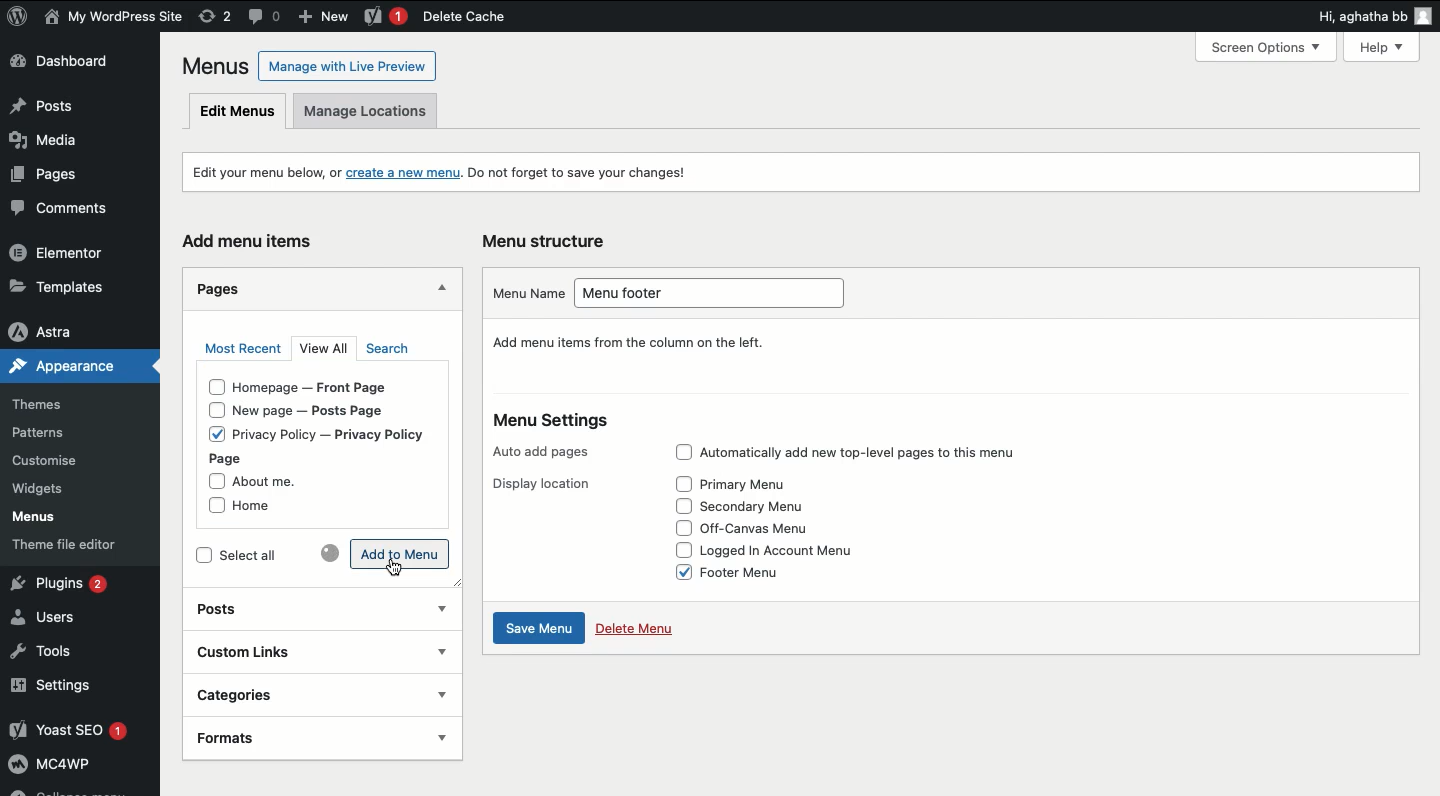 The width and height of the screenshot is (1440, 796). What do you see at coordinates (548, 239) in the screenshot?
I see `Menu structure` at bounding box center [548, 239].